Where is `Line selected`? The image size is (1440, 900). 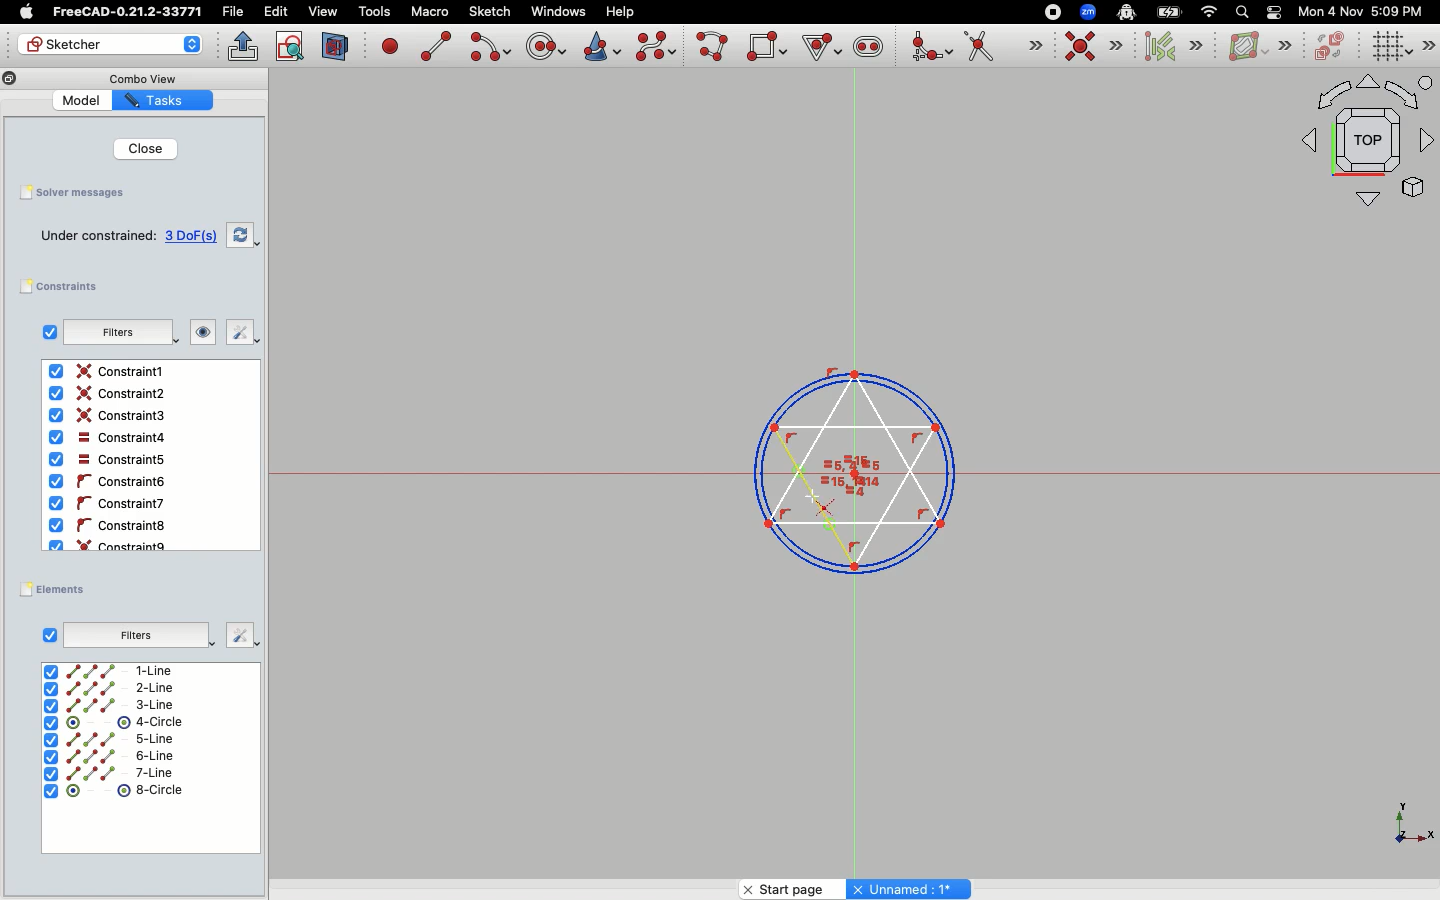
Line selected is located at coordinates (852, 466).